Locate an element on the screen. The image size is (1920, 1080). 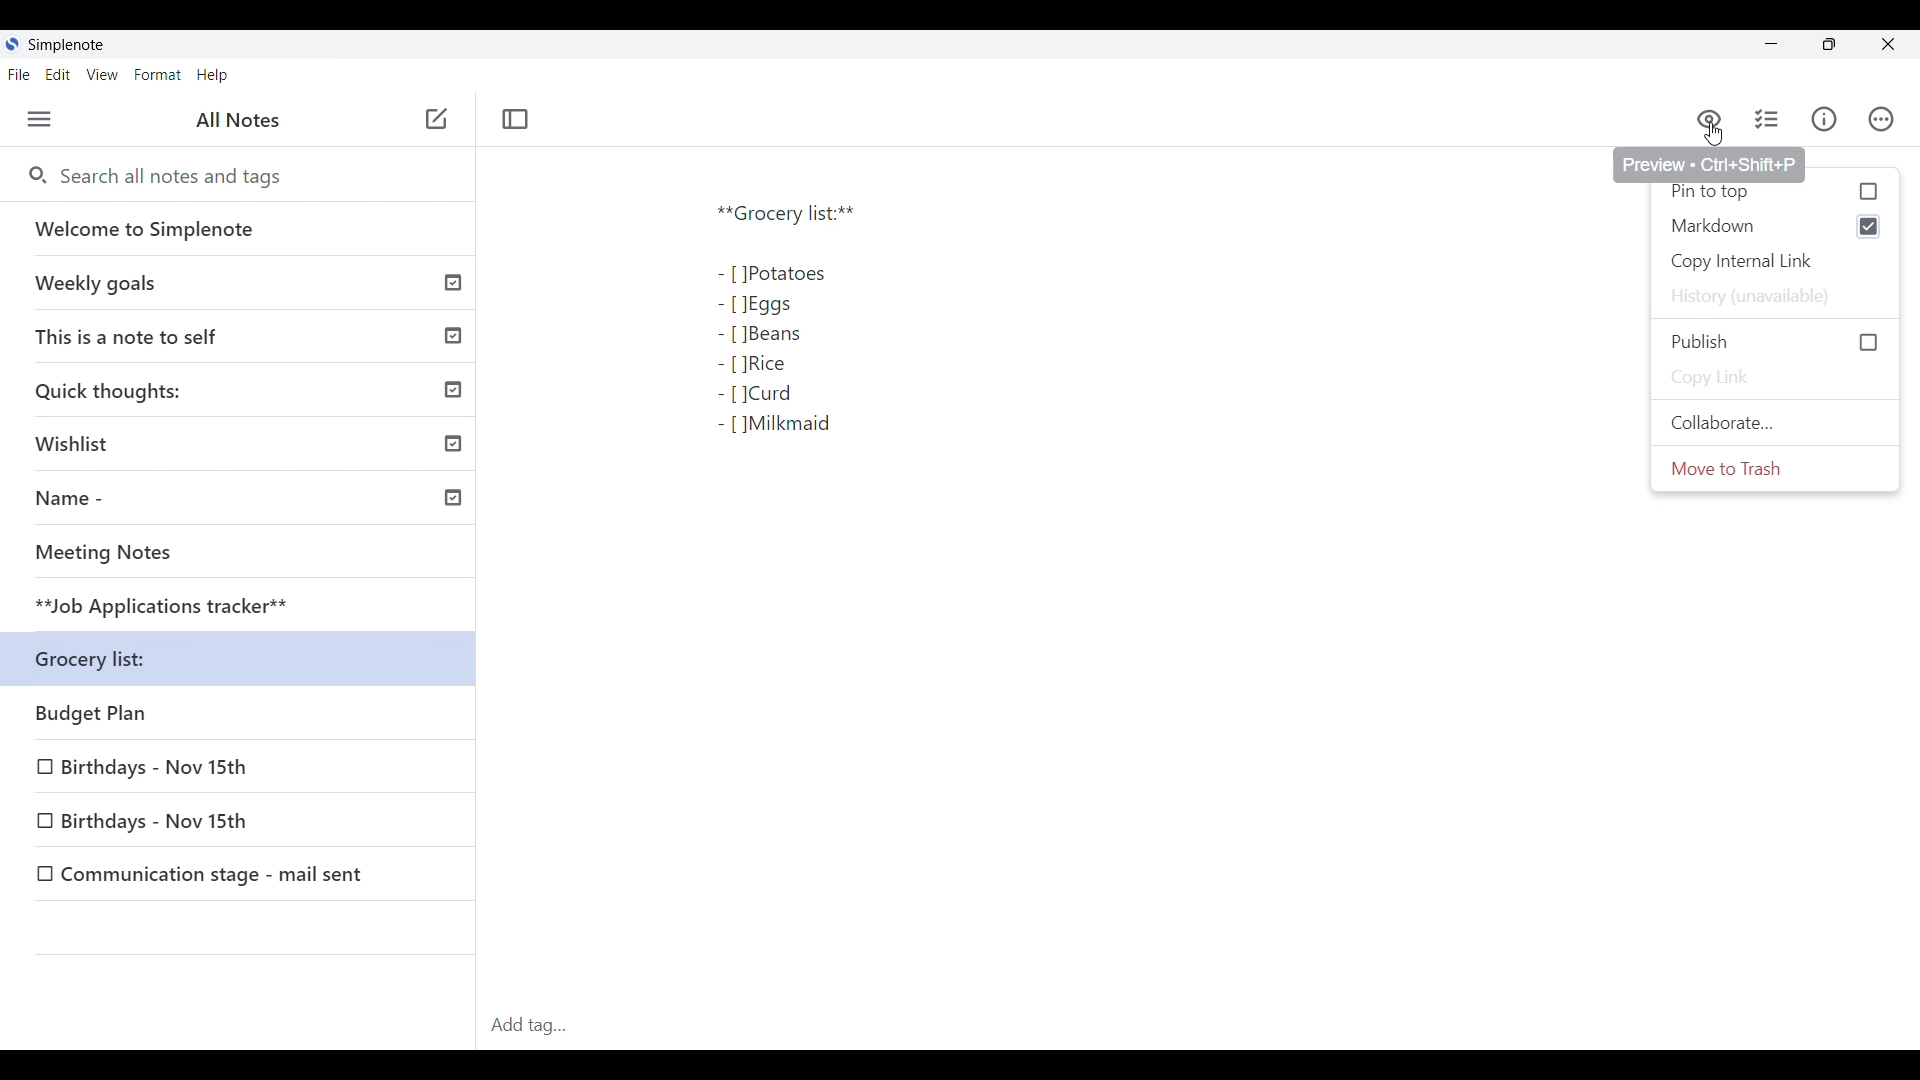
**Grocery list:** -[]Potatoes -[]Eggs -[]Beans -[]Rice -[]Curd -[]Milkmaid is located at coordinates (840, 337).